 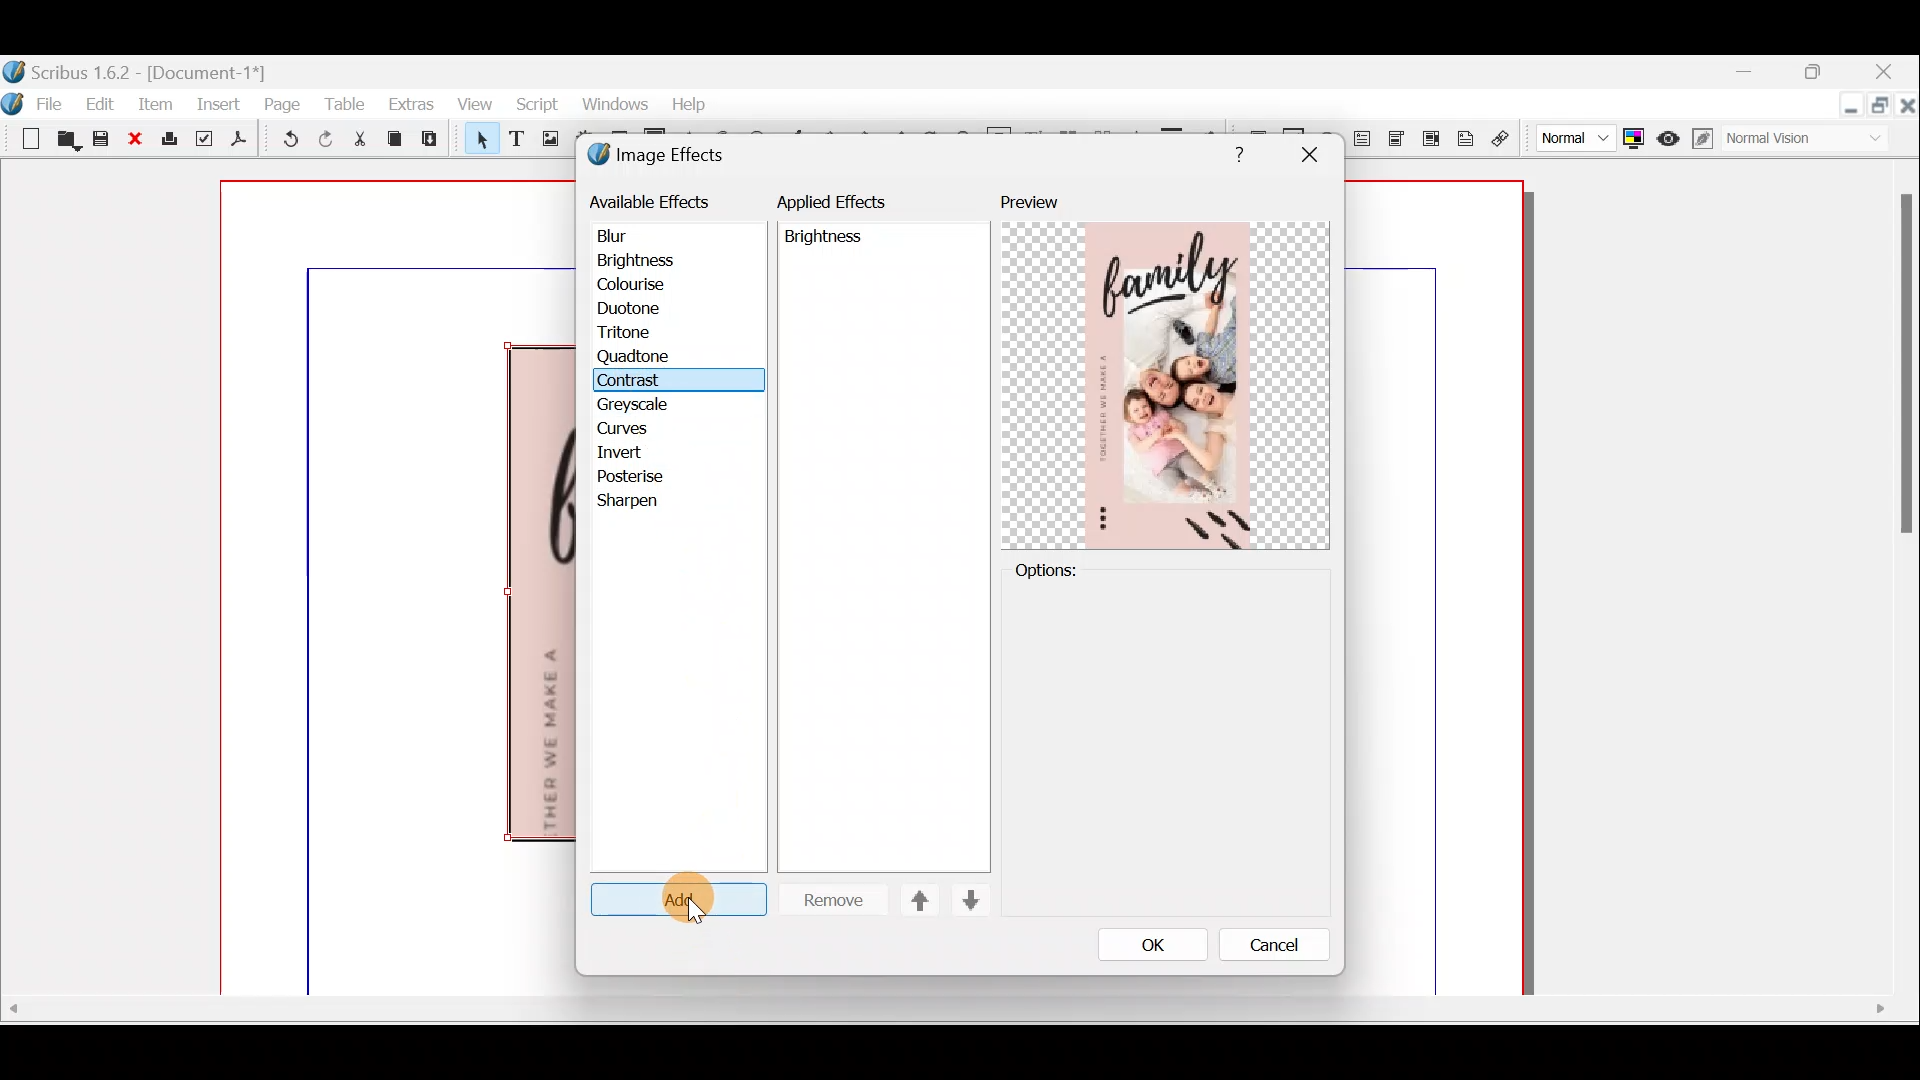 What do you see at coordinates (692, 102) in the screenshot?
I see `Help` at bounding box center [692, 102].